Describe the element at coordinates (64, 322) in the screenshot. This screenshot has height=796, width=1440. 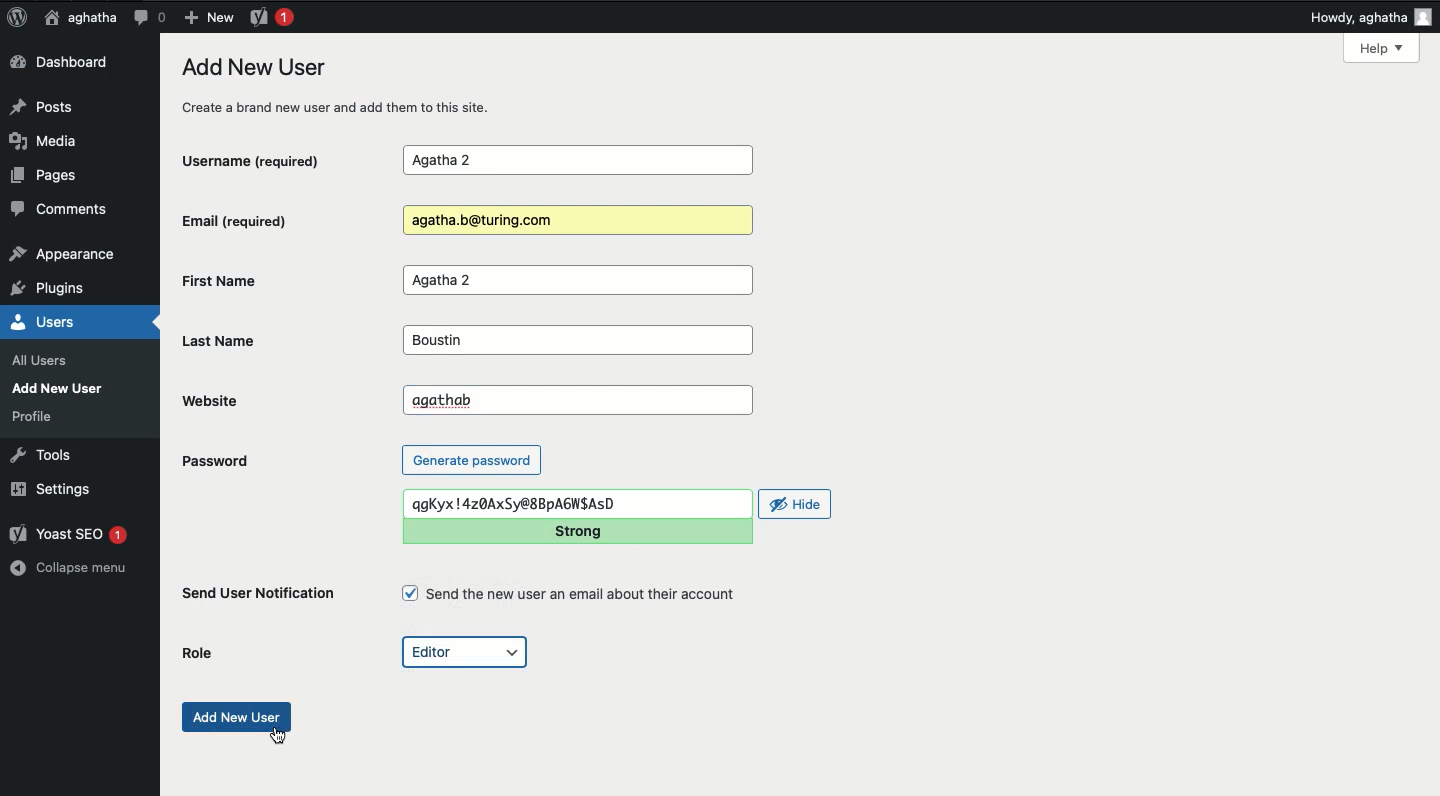
I see `Users` at that location.